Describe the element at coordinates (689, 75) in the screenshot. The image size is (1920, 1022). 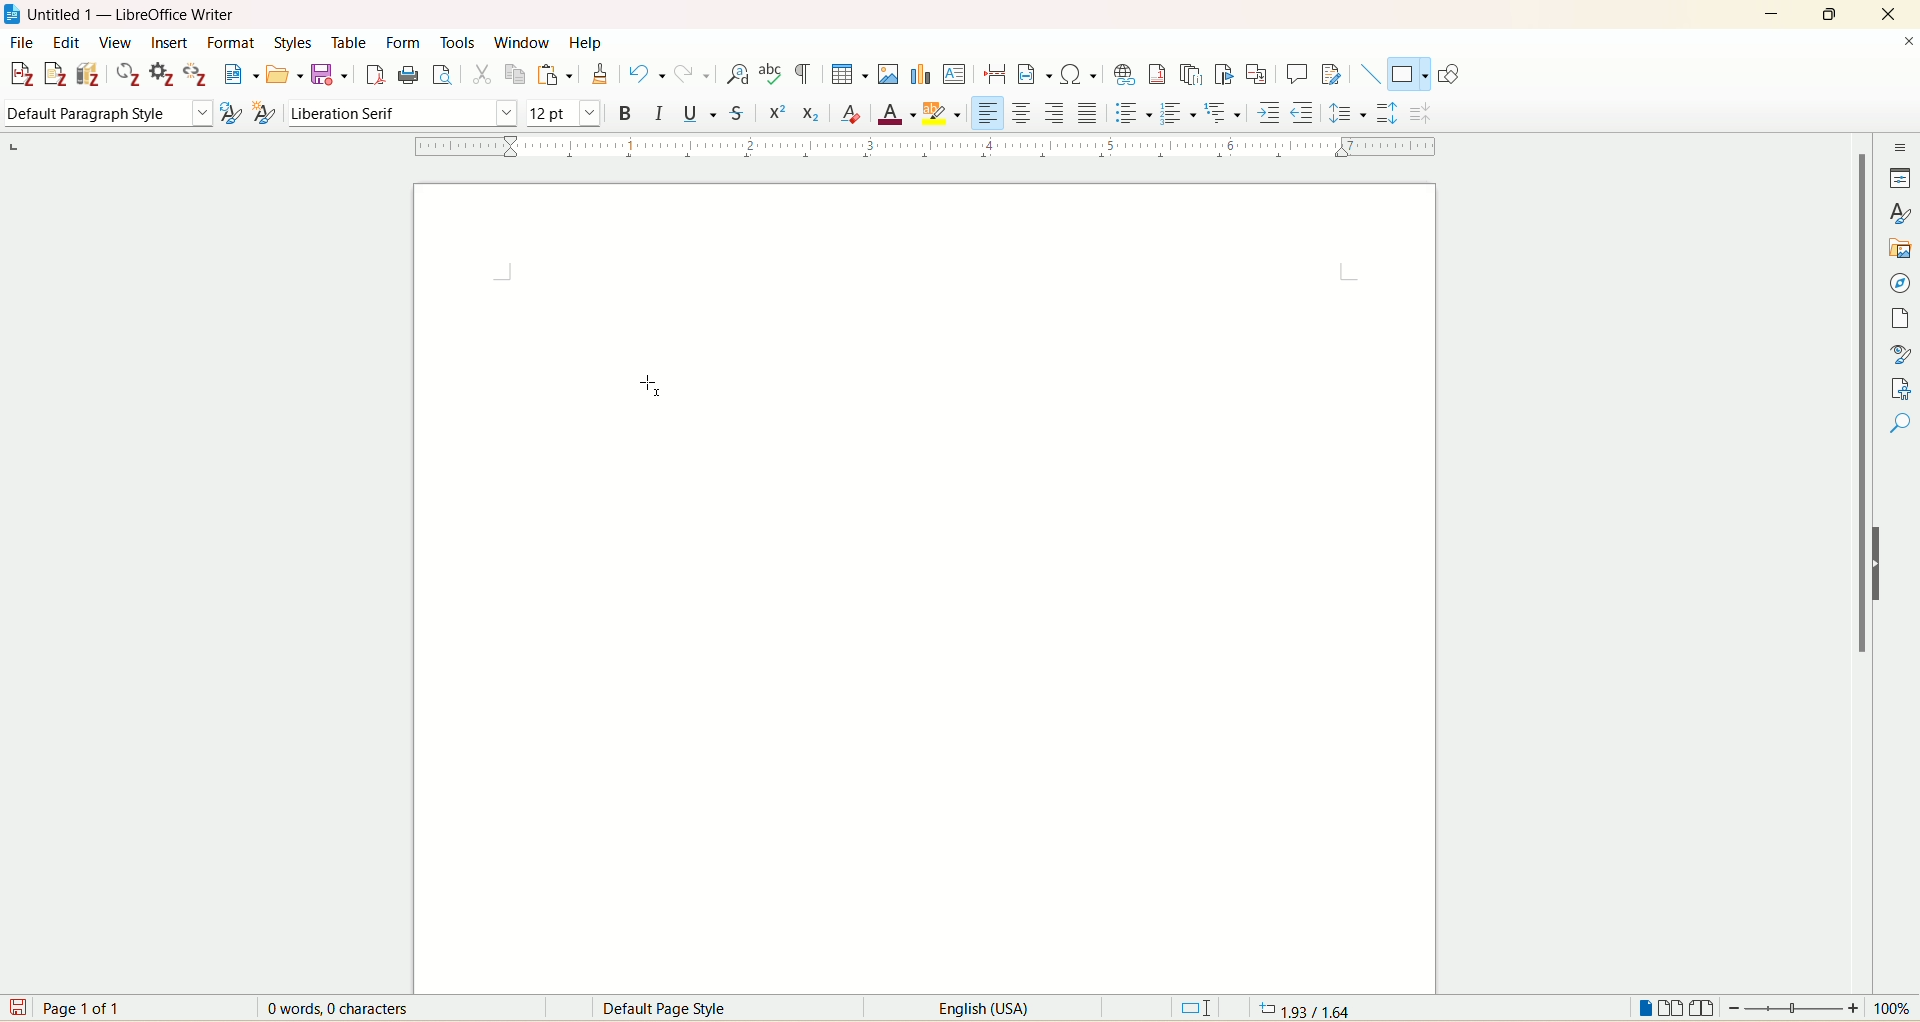
I see `redo` at that location.